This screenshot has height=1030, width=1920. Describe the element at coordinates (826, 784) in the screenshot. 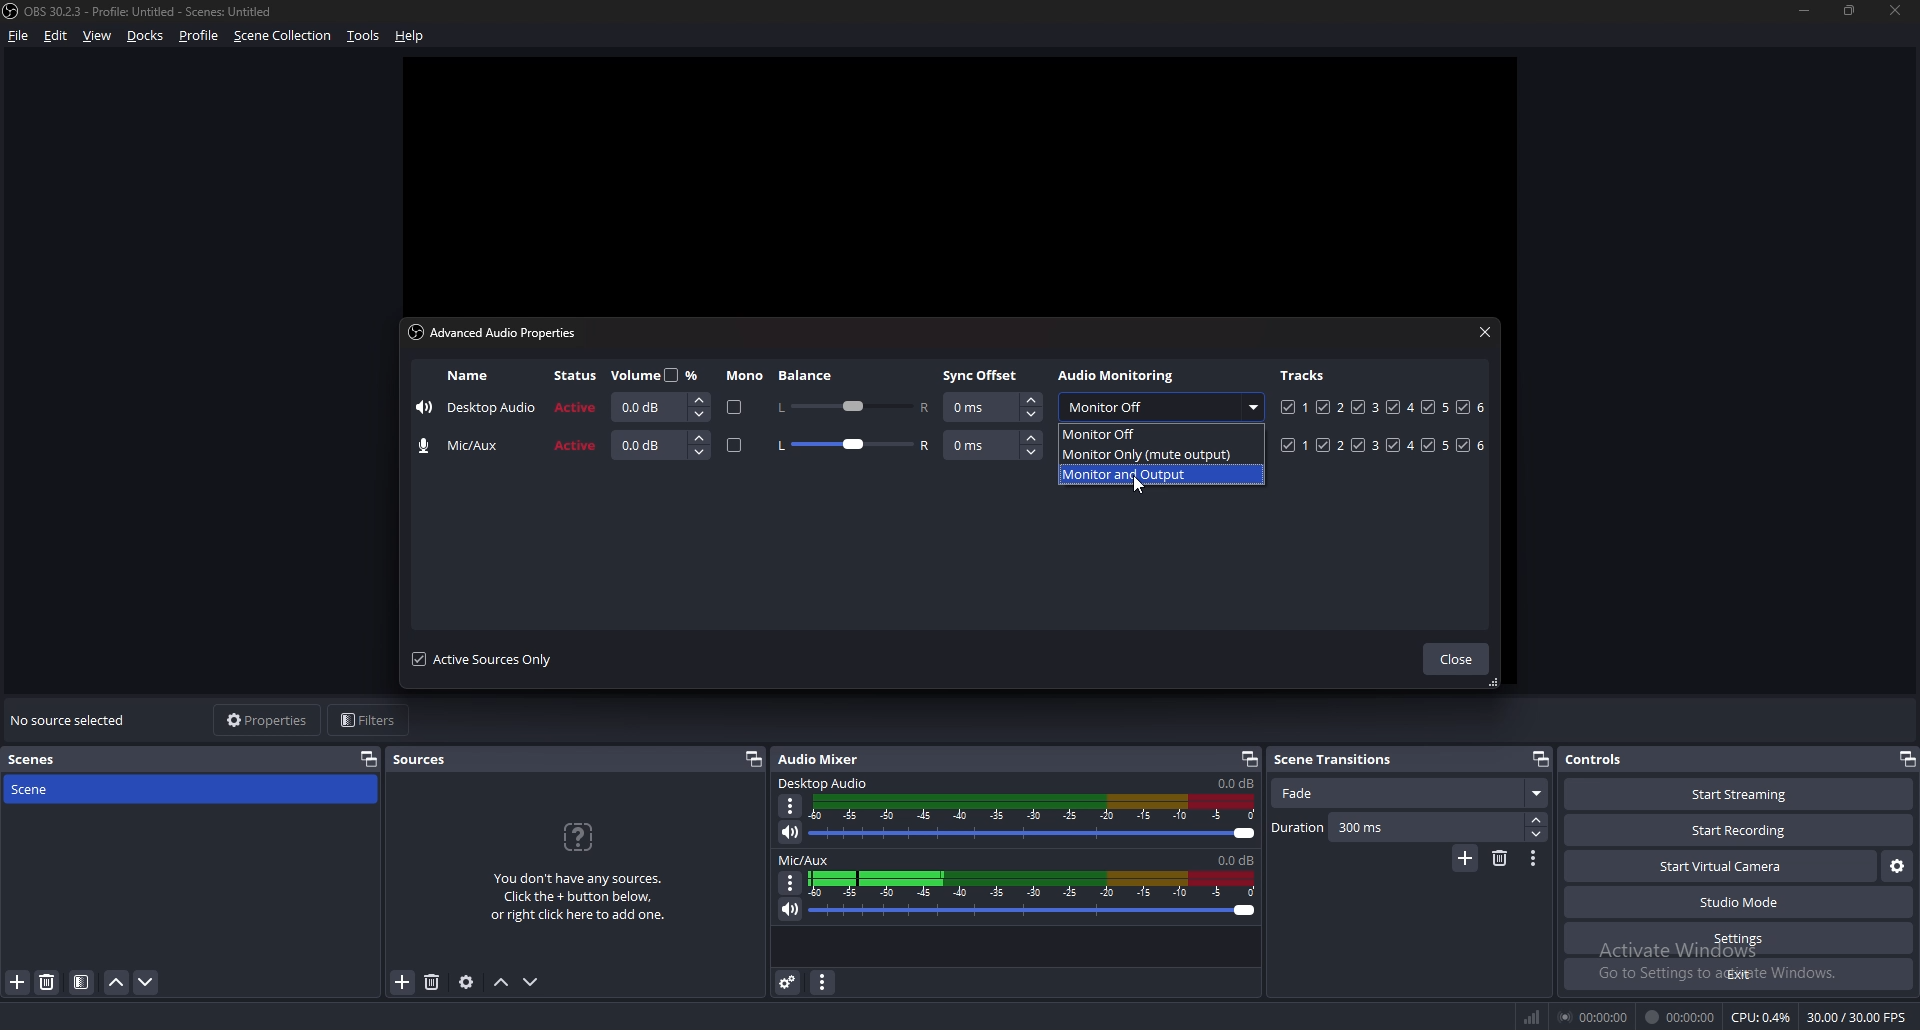

I see `desktop audio` at that location.